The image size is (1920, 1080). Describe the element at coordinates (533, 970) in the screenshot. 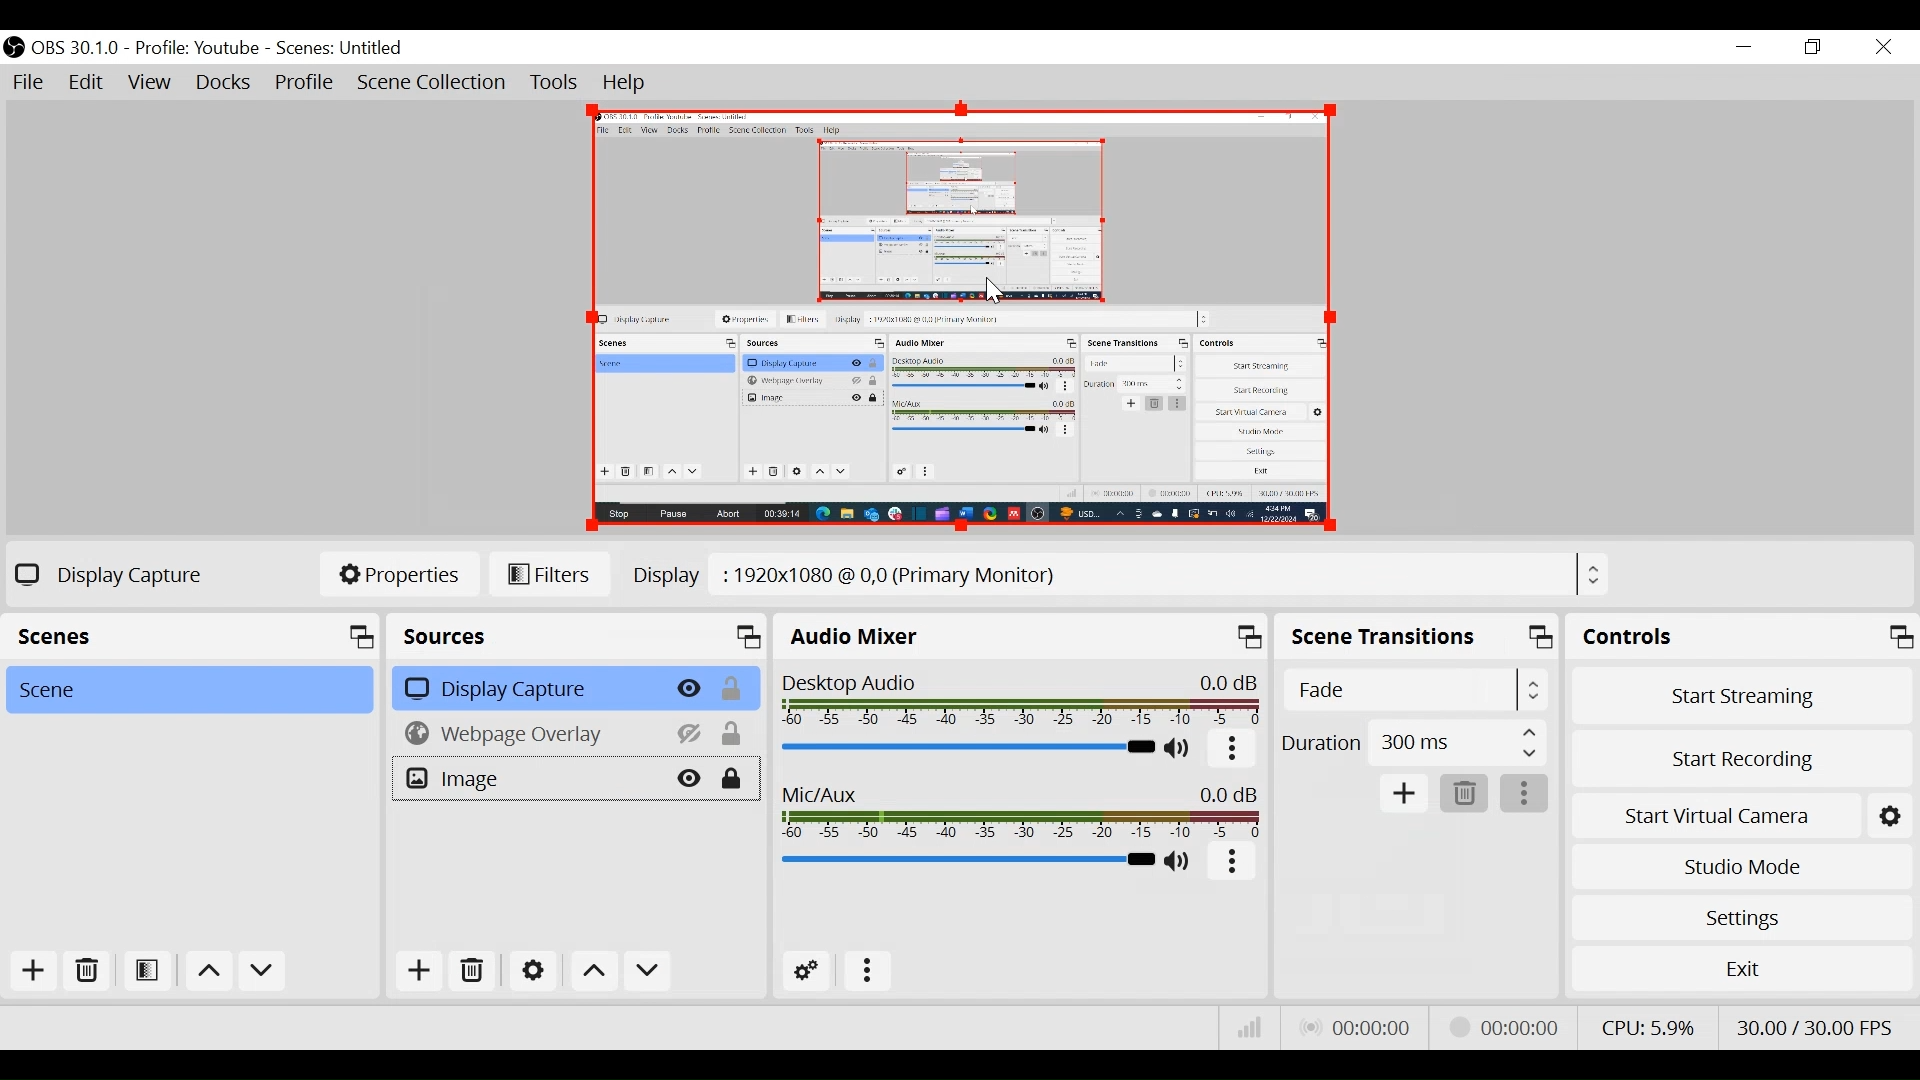

I see `Settings` at that location.